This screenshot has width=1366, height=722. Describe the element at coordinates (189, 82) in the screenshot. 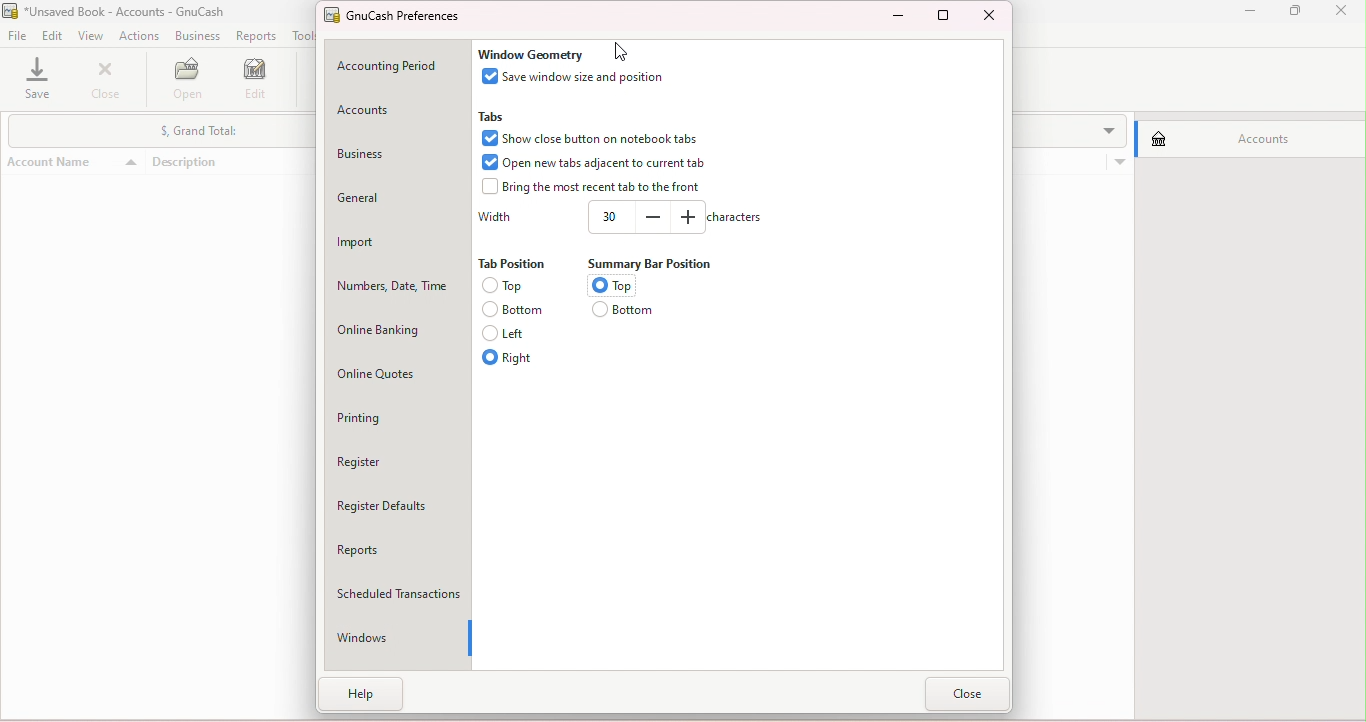

I see `Open` at that location.